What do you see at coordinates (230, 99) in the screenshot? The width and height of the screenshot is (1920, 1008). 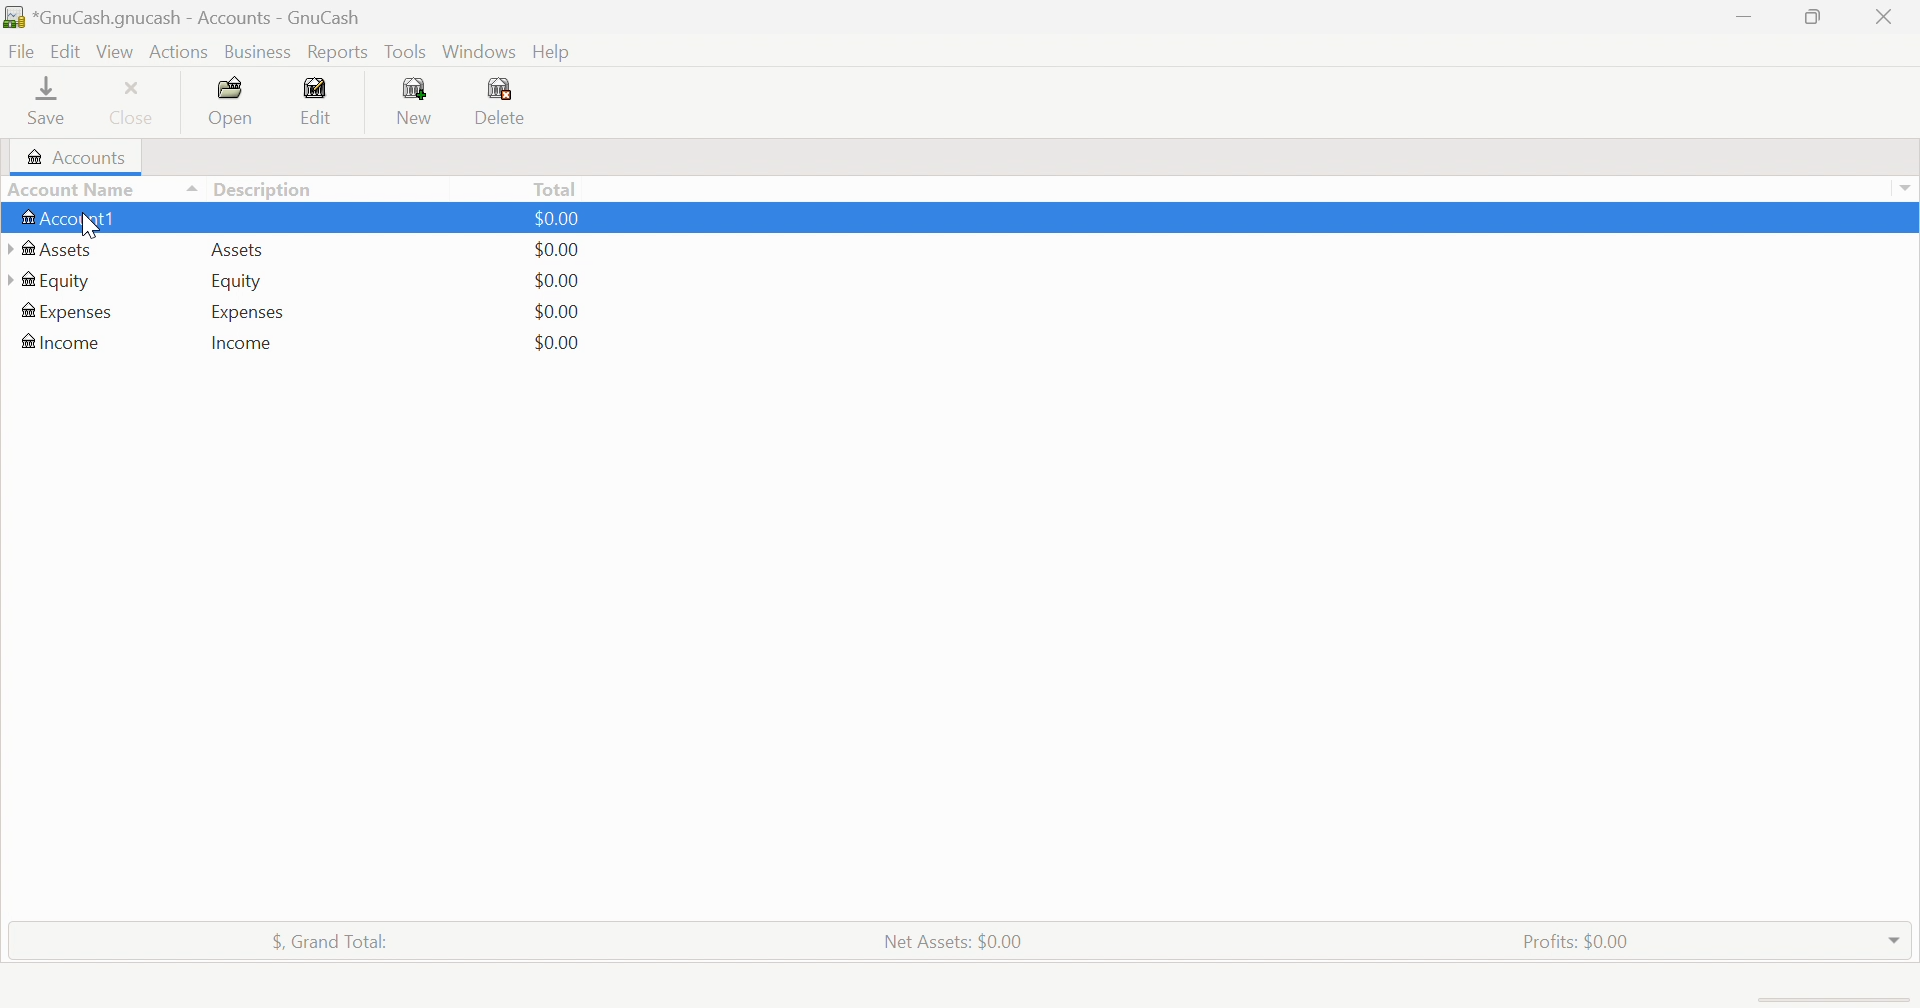 I see `Open` at bounding box center [230, 99].